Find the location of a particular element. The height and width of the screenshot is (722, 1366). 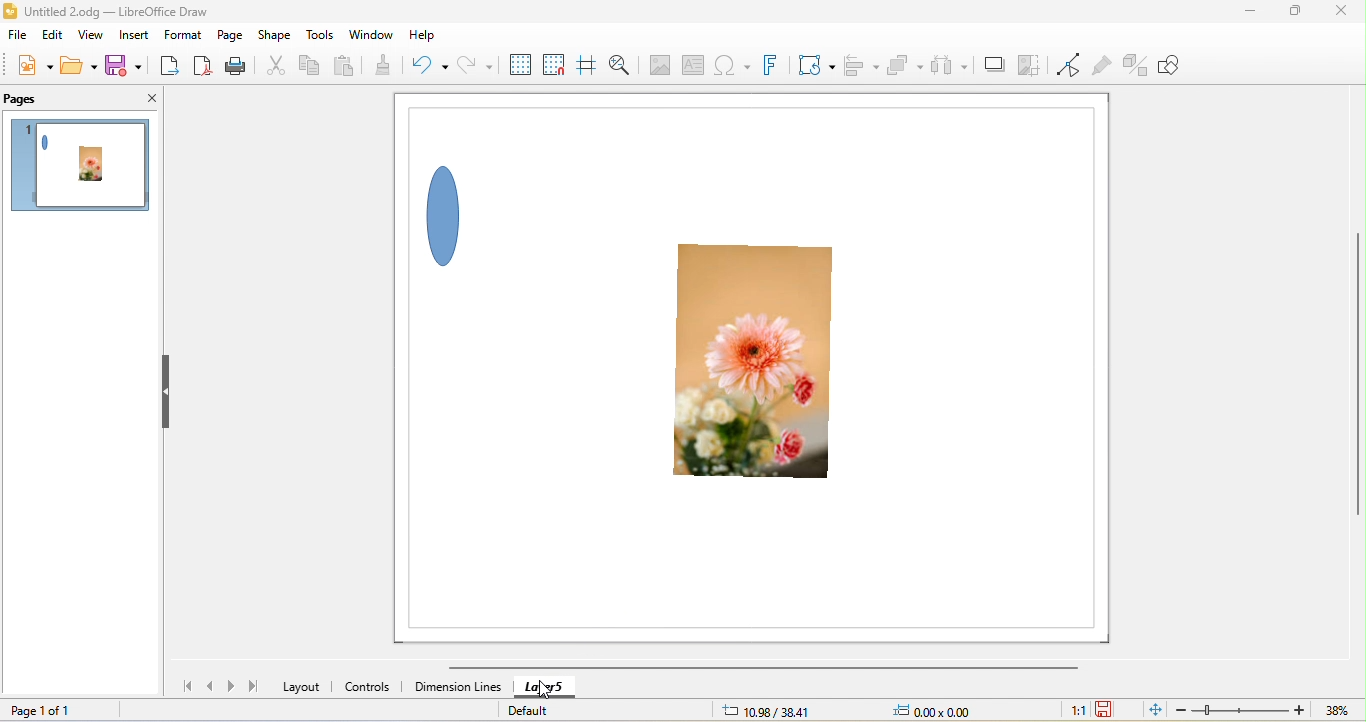

previous page is located at coordinates (211, 686).